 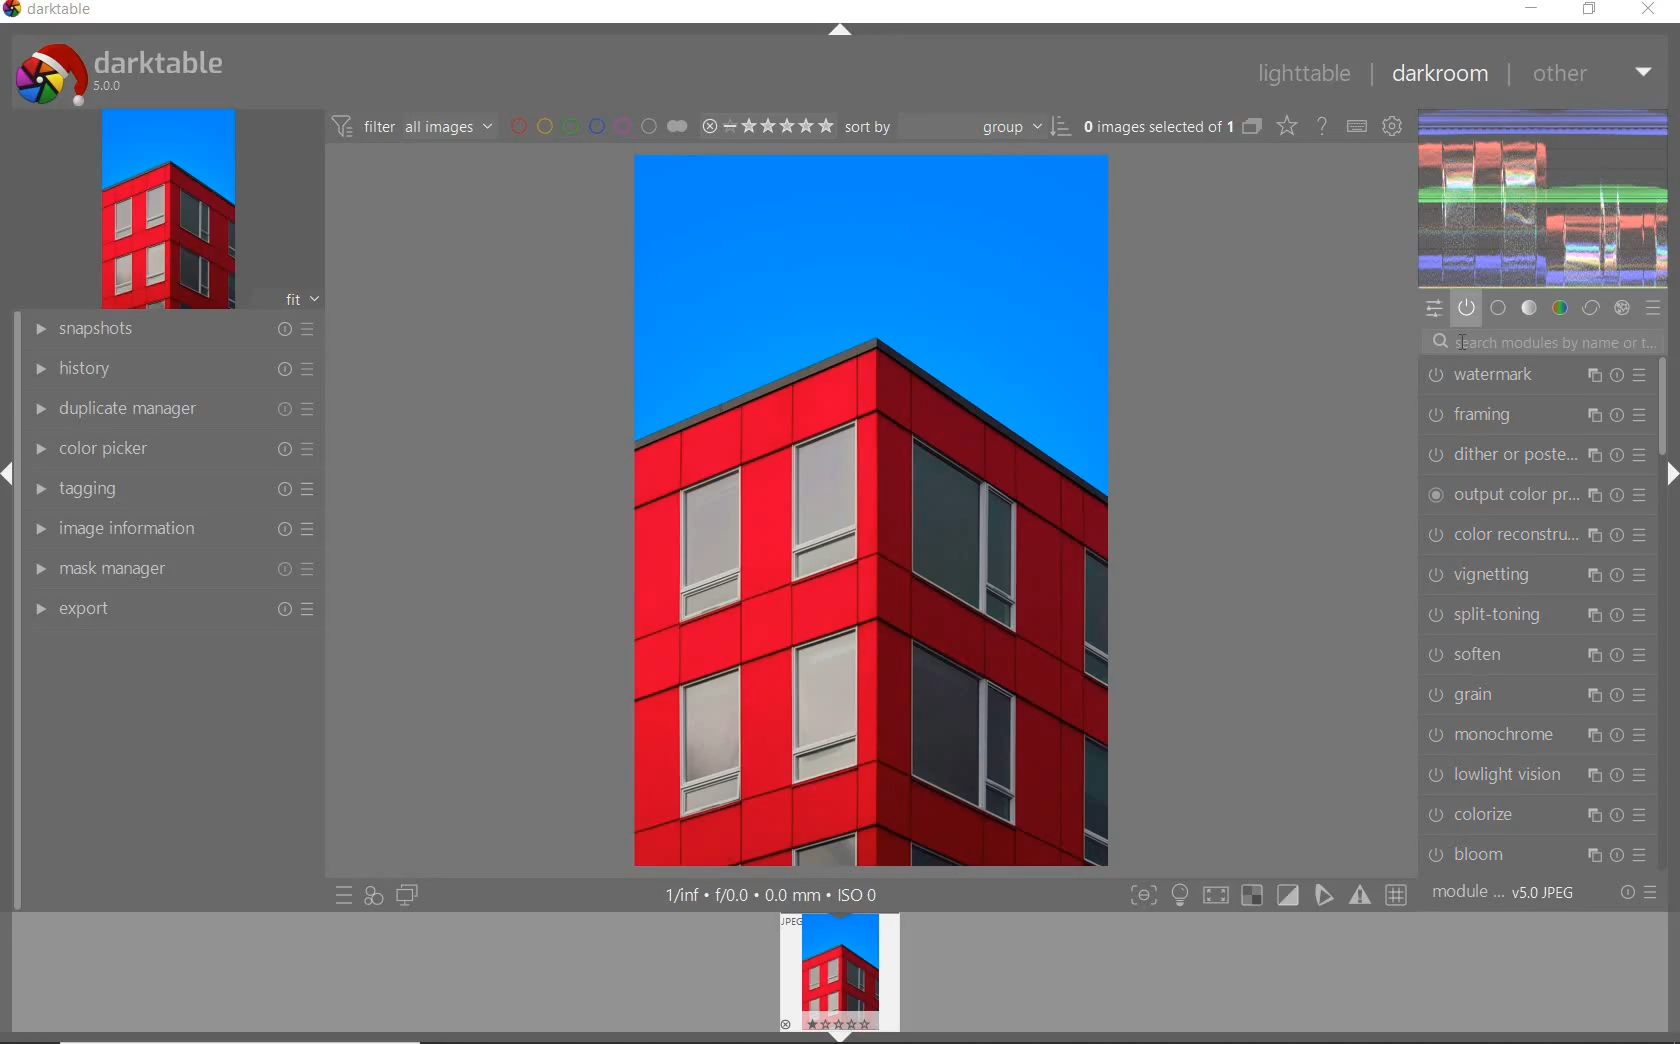 I want to click on soft proofing, so click(x=1289, y=895).